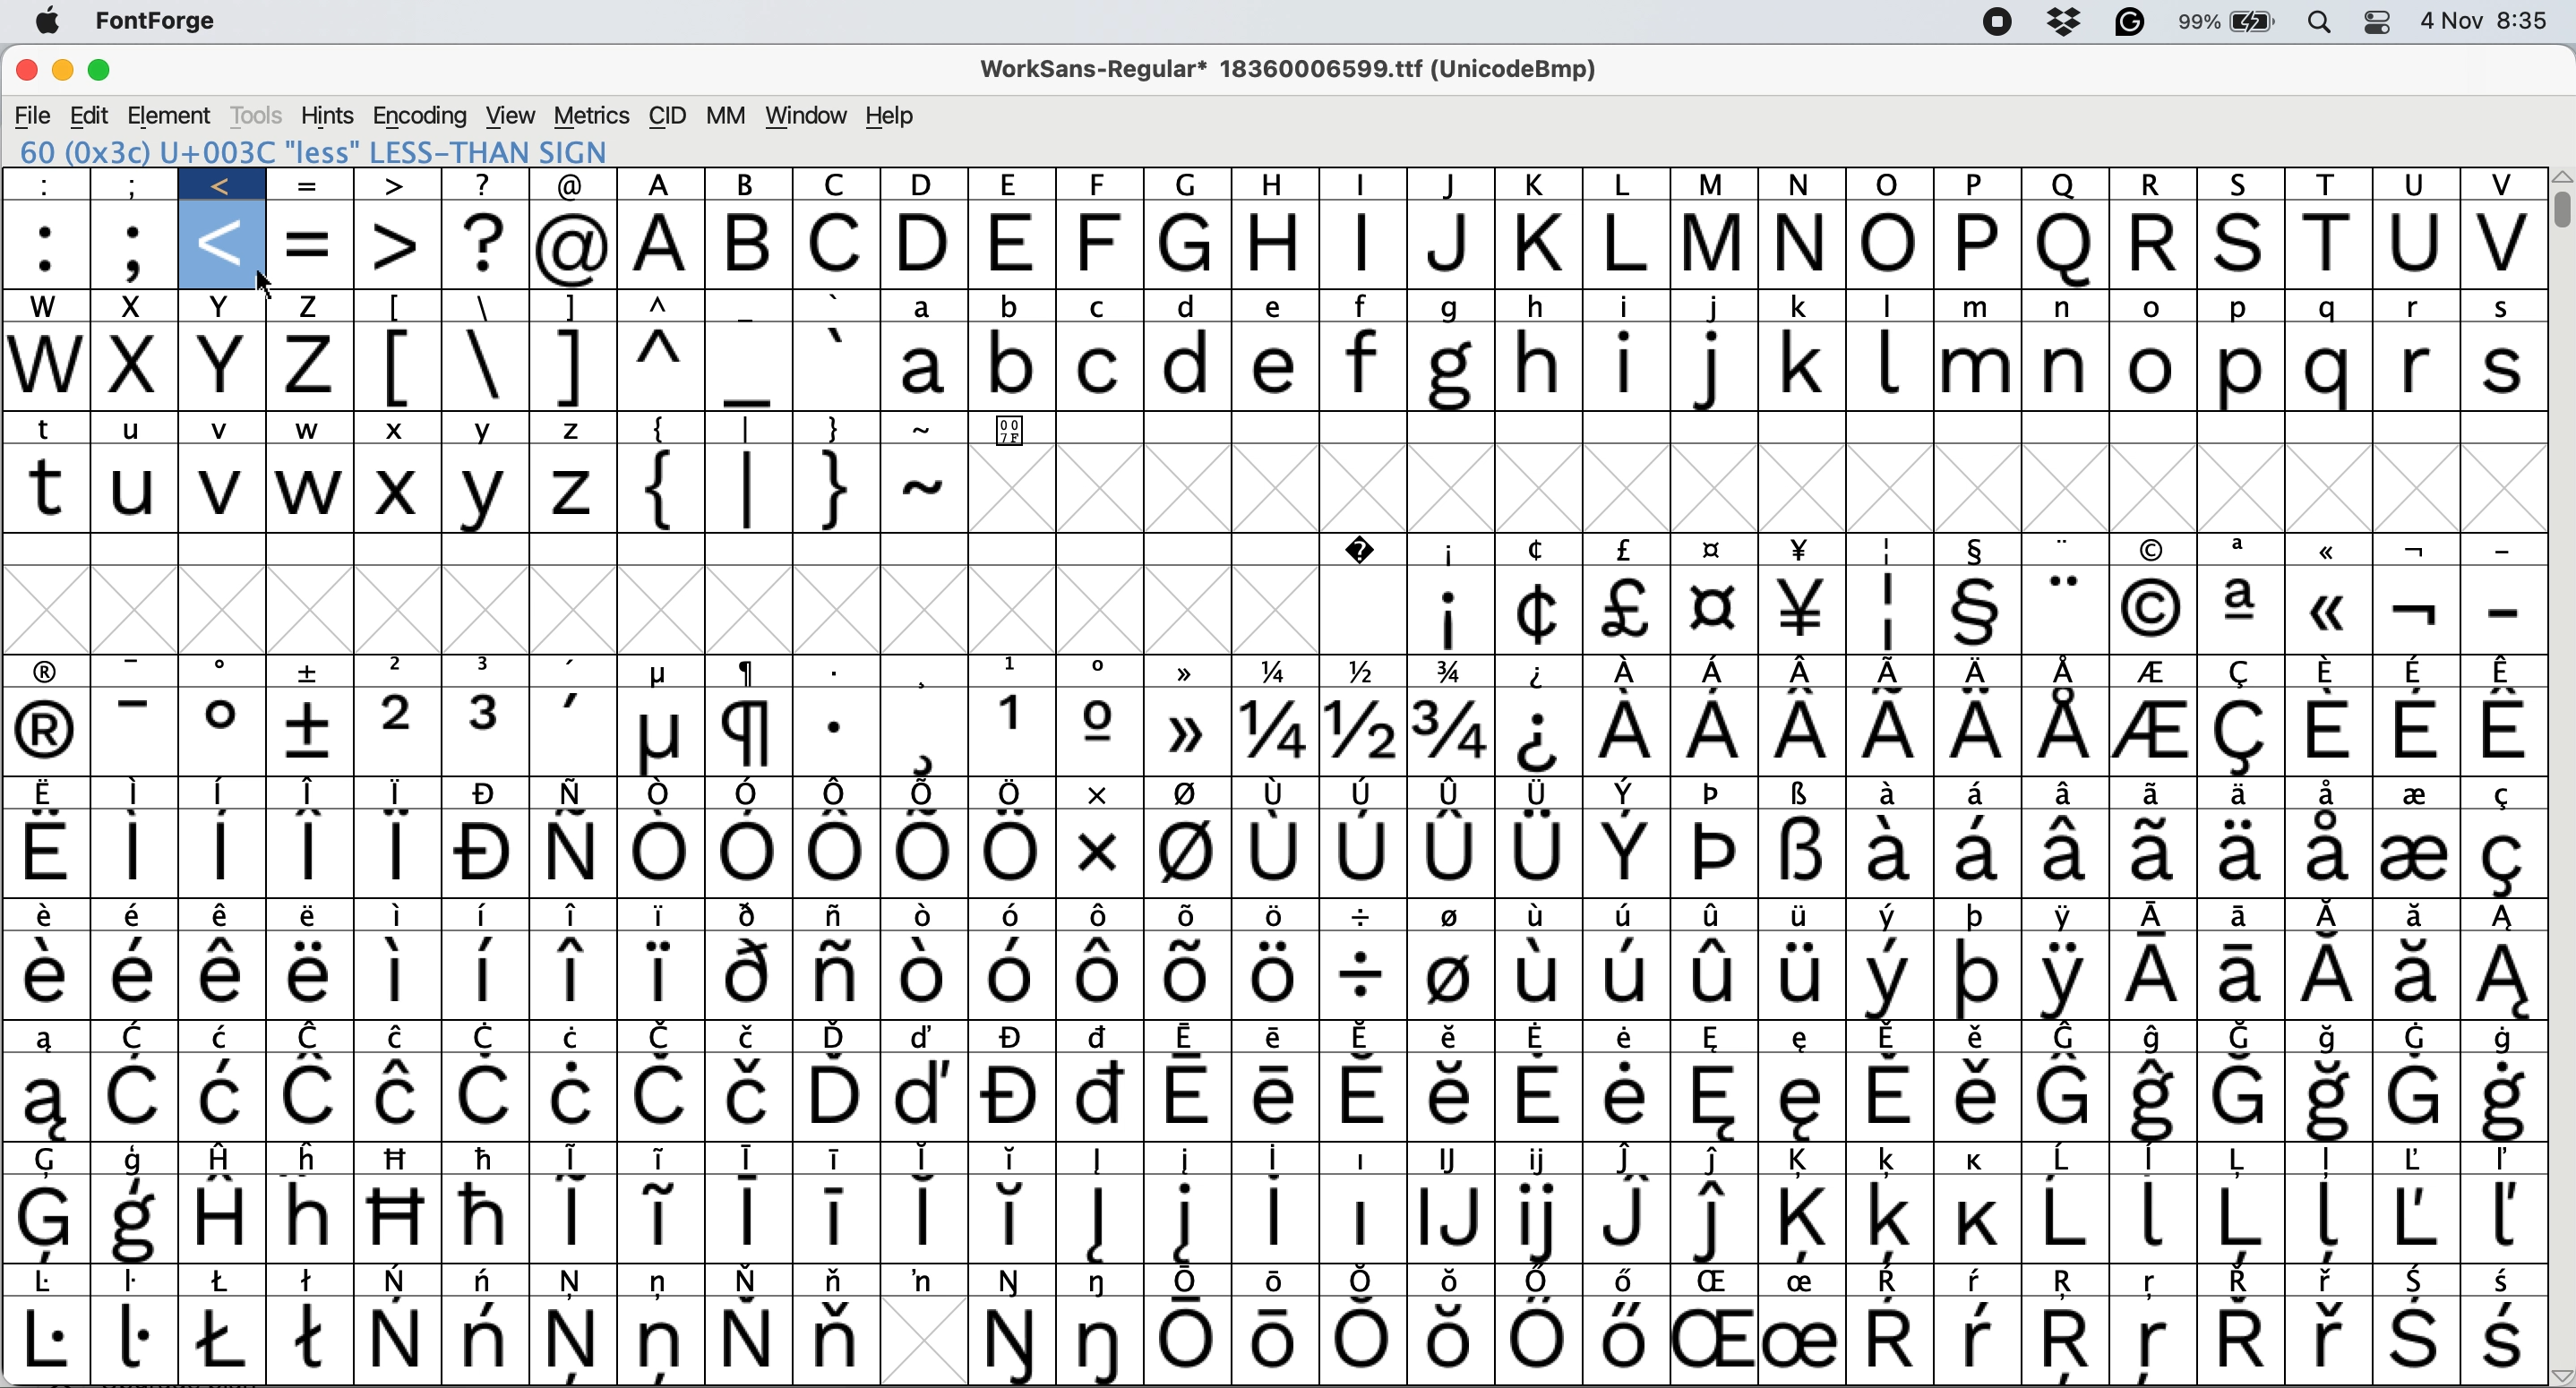  What do you see at coordinates (1276, 917) in the screenshot?
I see `Symbol` at bounding box center [1276, 917].